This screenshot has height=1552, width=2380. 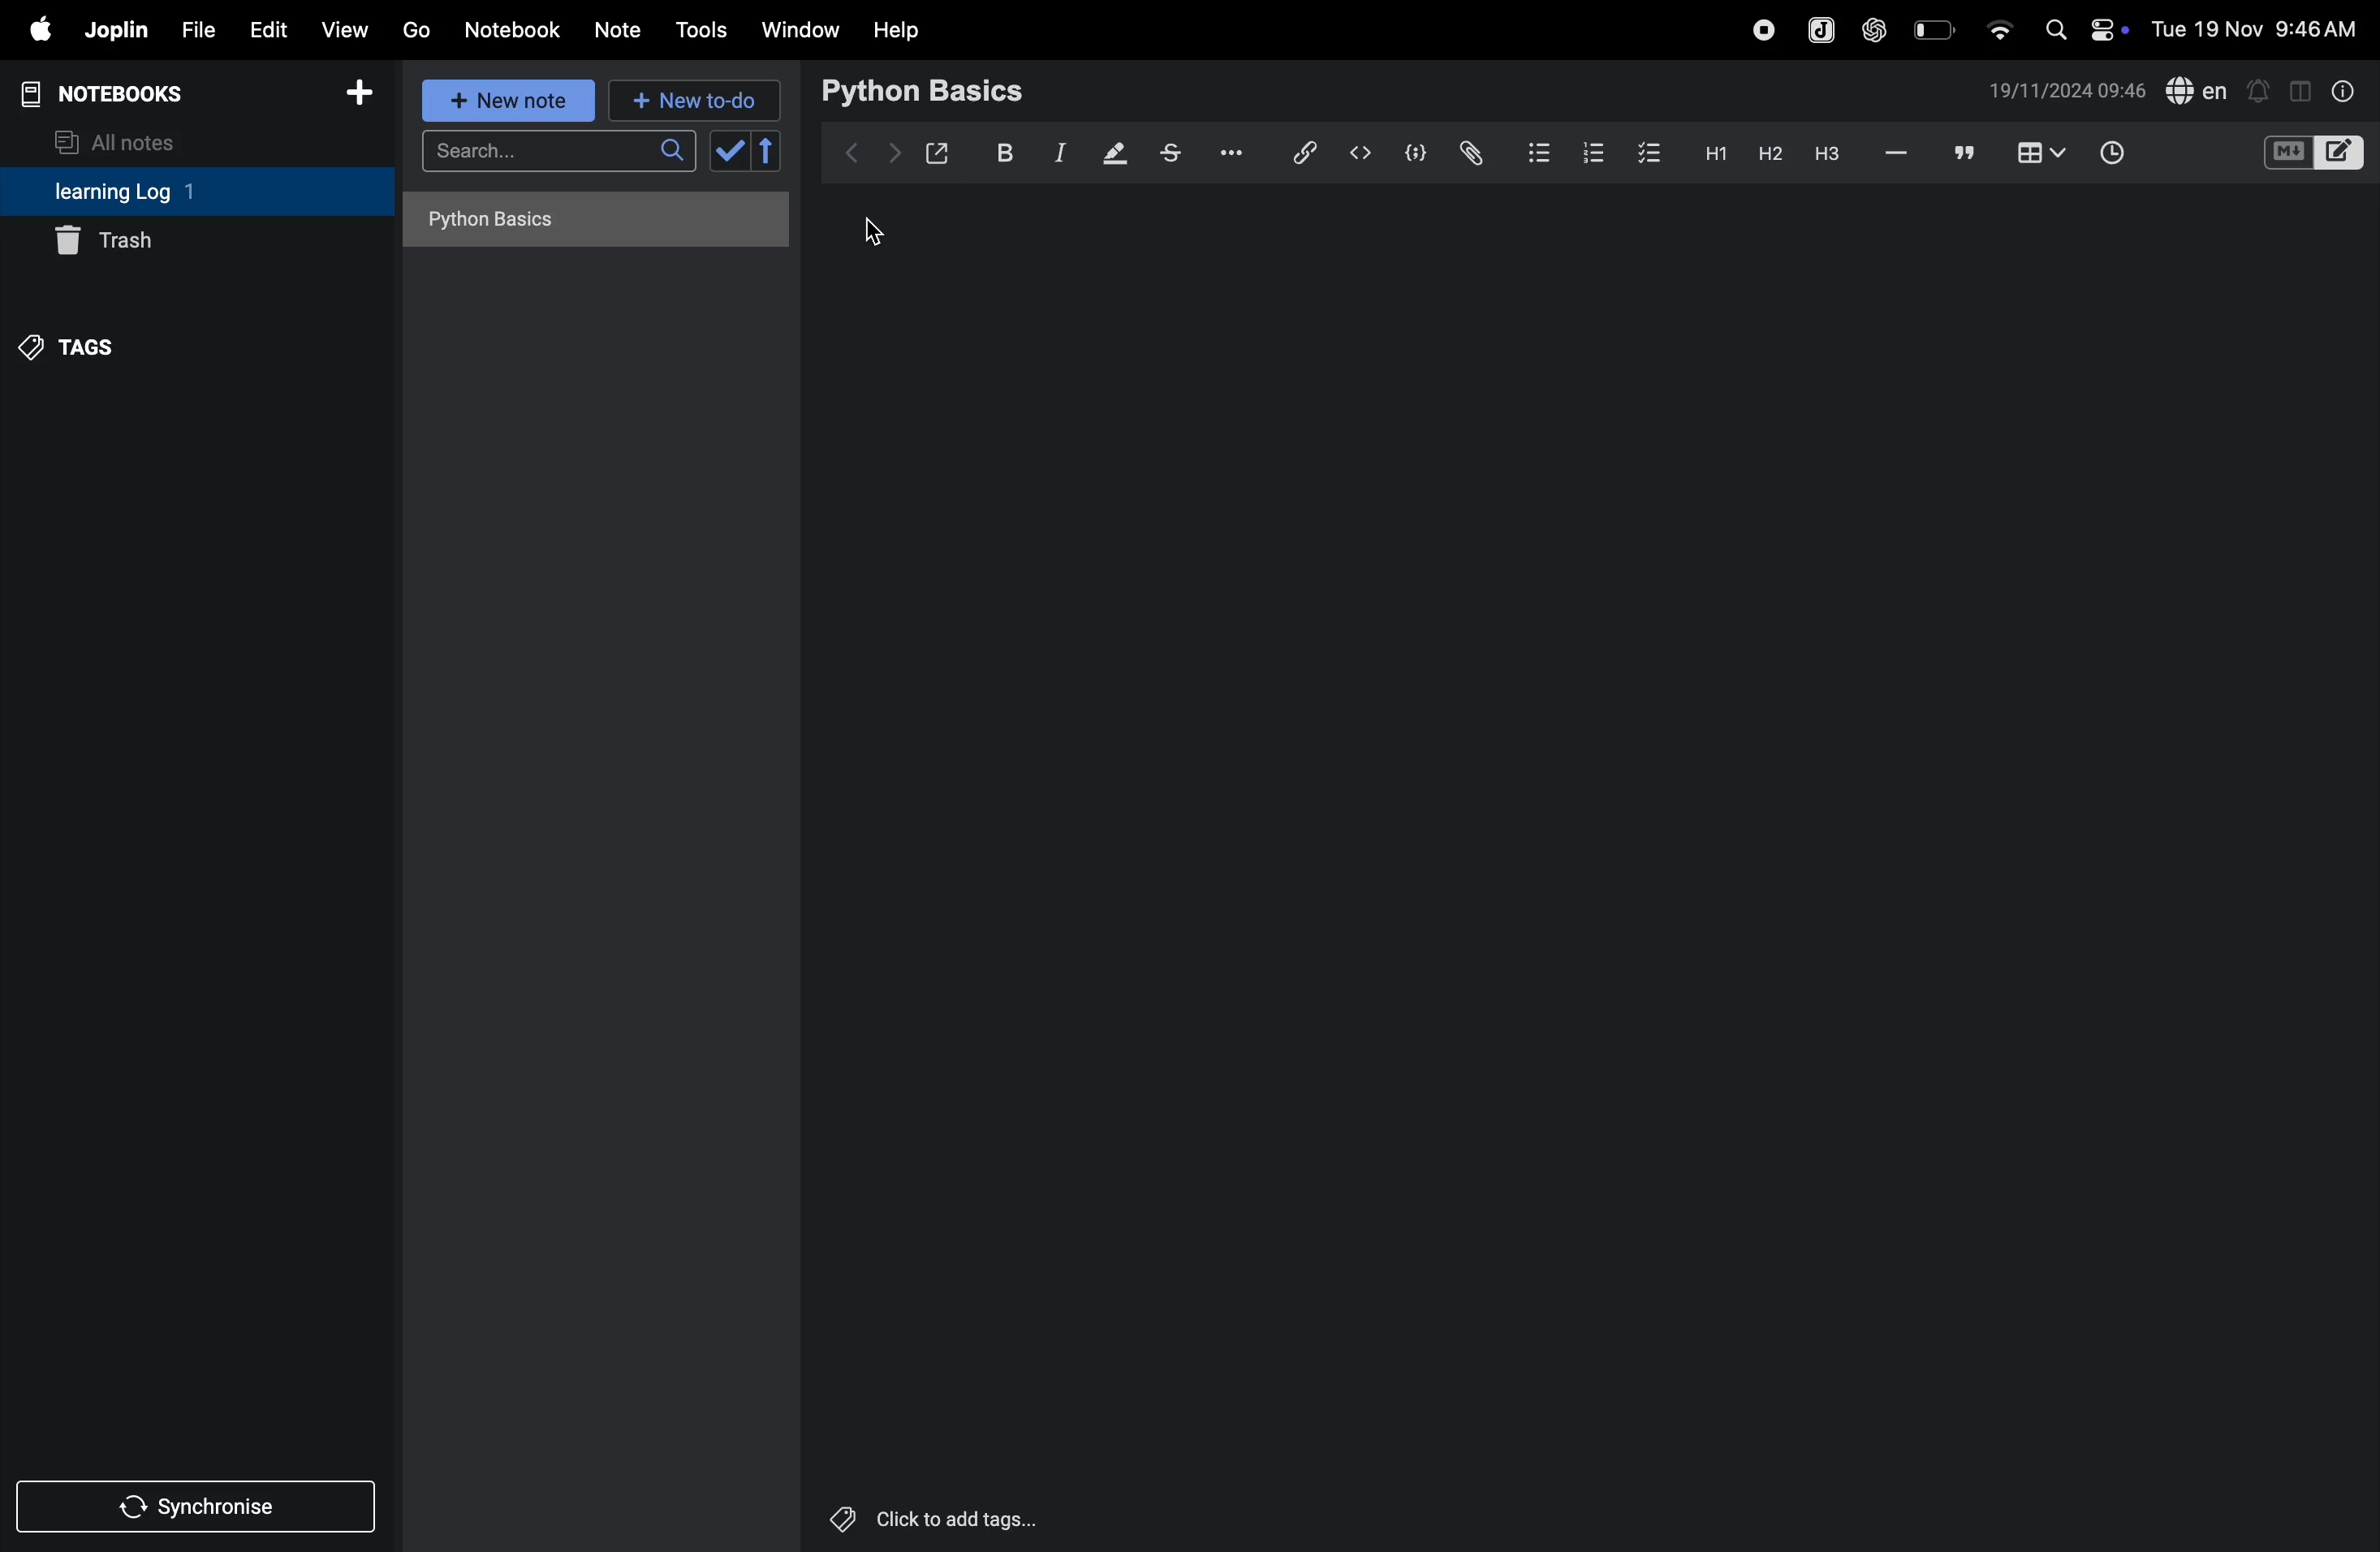 I want to click on open, so click(x=938, y=153).